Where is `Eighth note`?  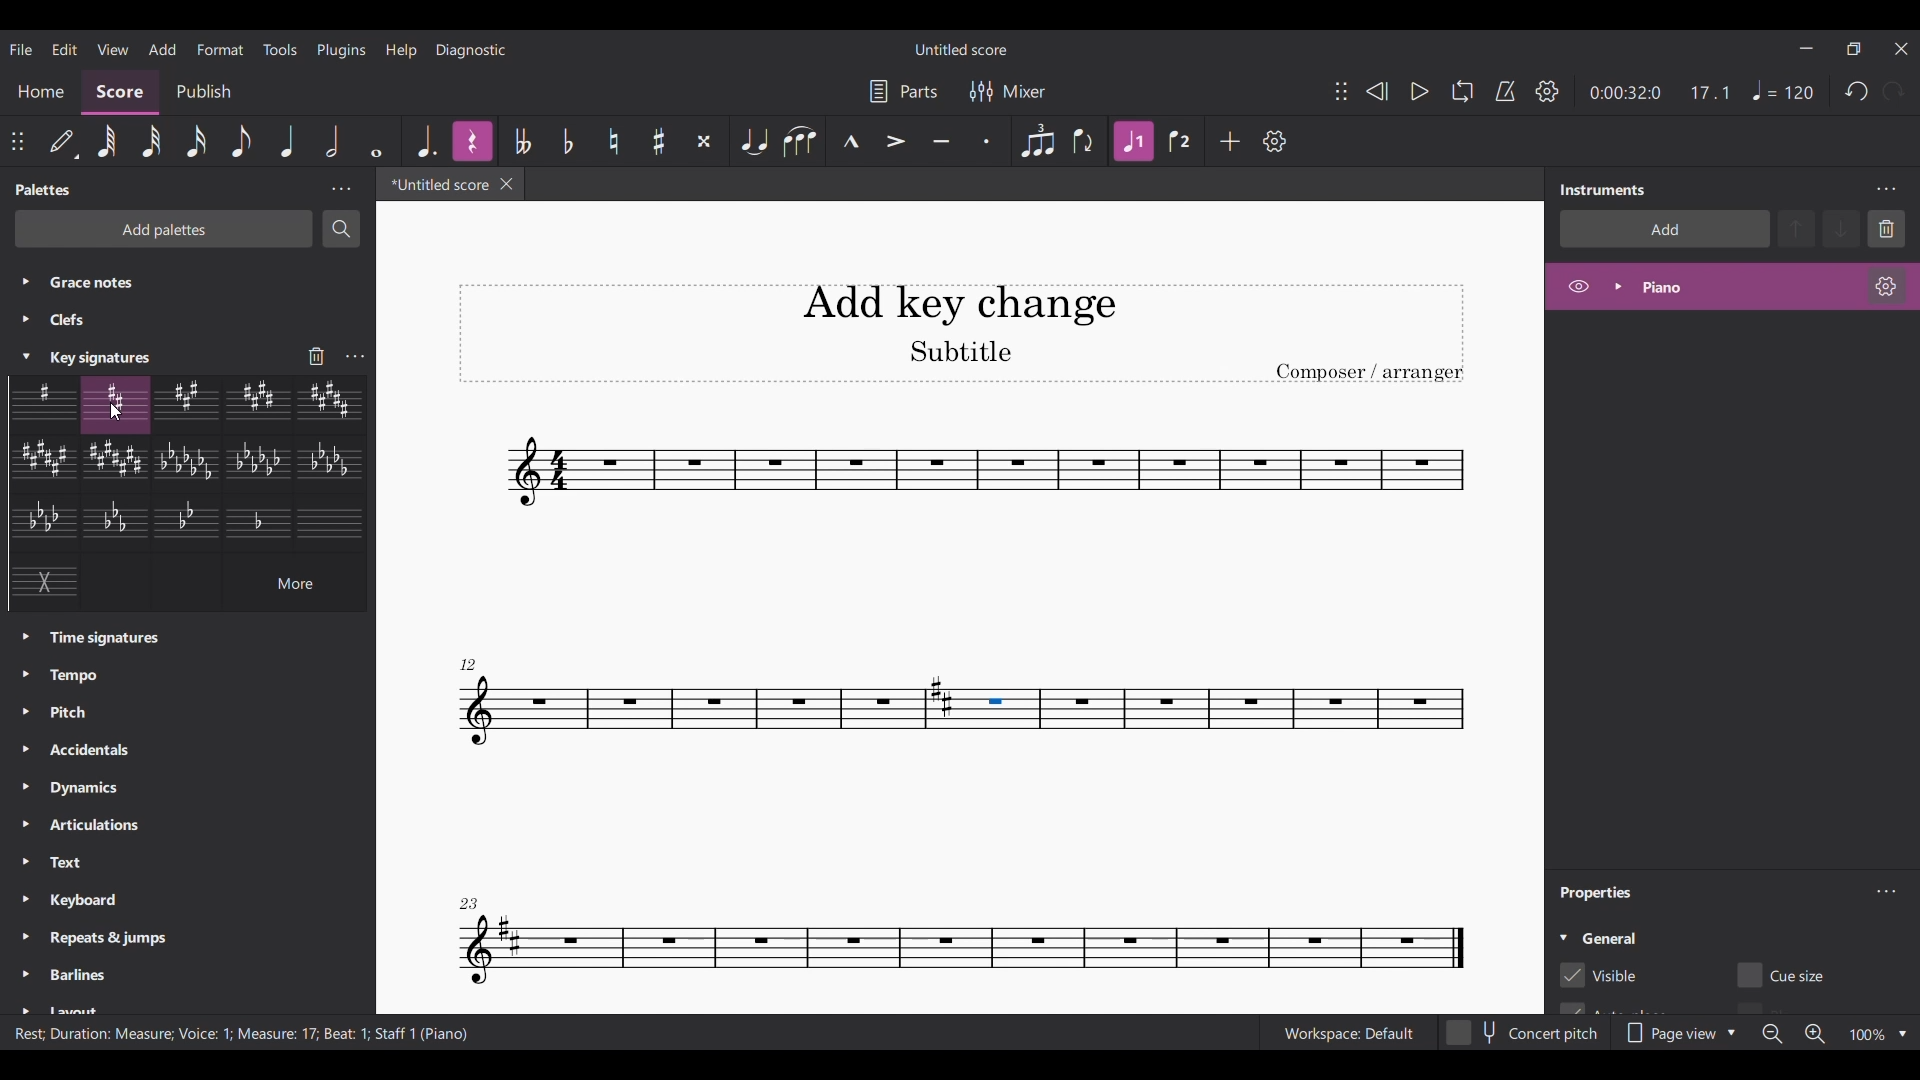
Eighth note is located at coordinates (241, 142).